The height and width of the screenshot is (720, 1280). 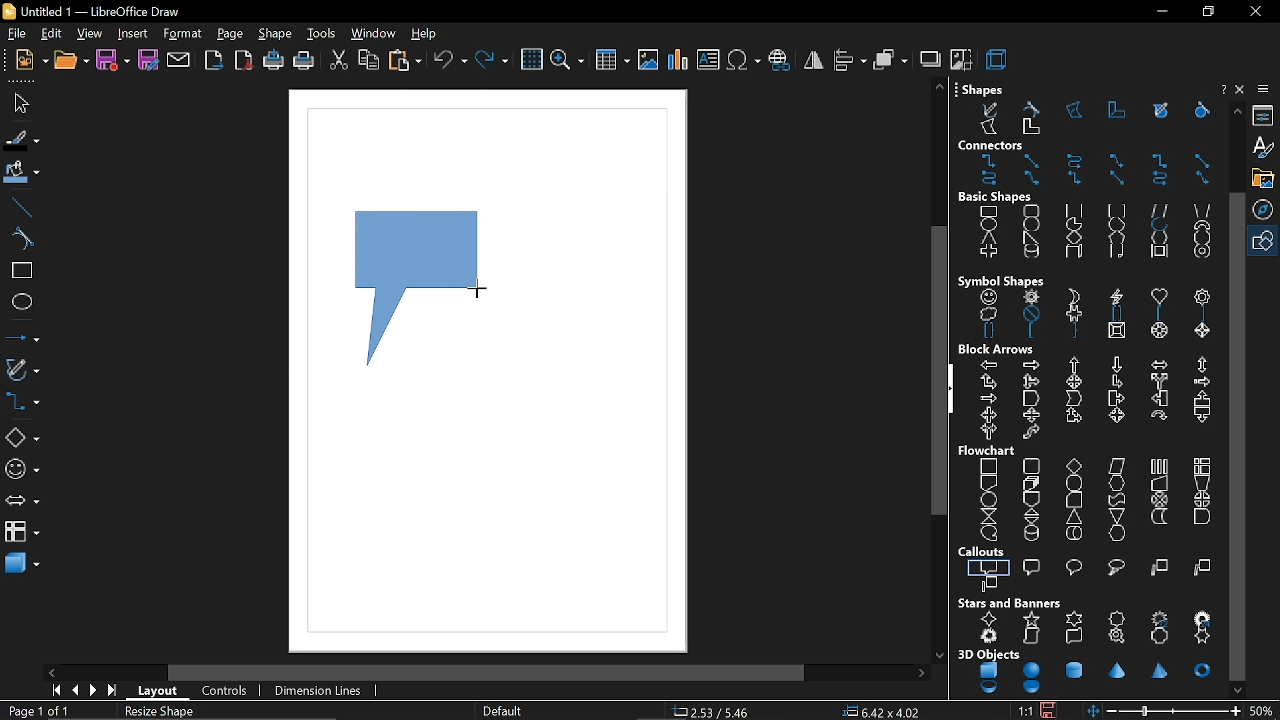 I want to click on save as, so click(x=148, y=61).